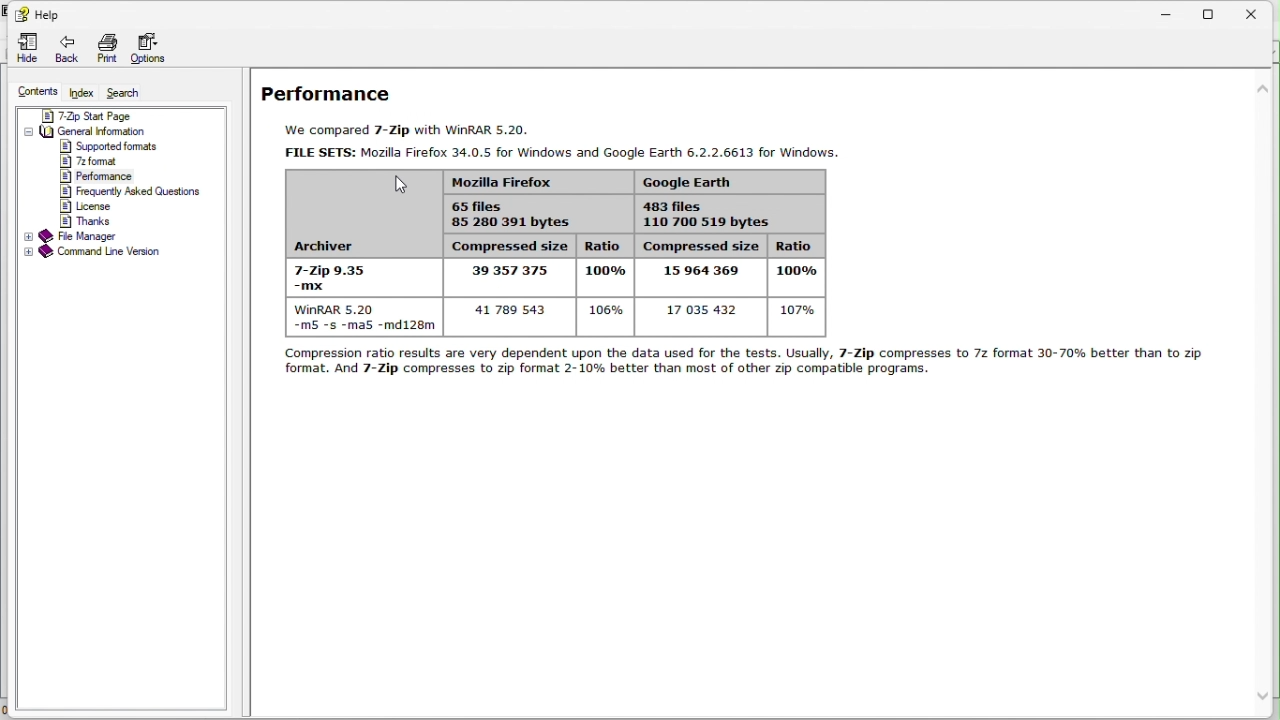 The width and height of the screenshot is (1280, 720). I want to click on cursor, so click(403, 185).